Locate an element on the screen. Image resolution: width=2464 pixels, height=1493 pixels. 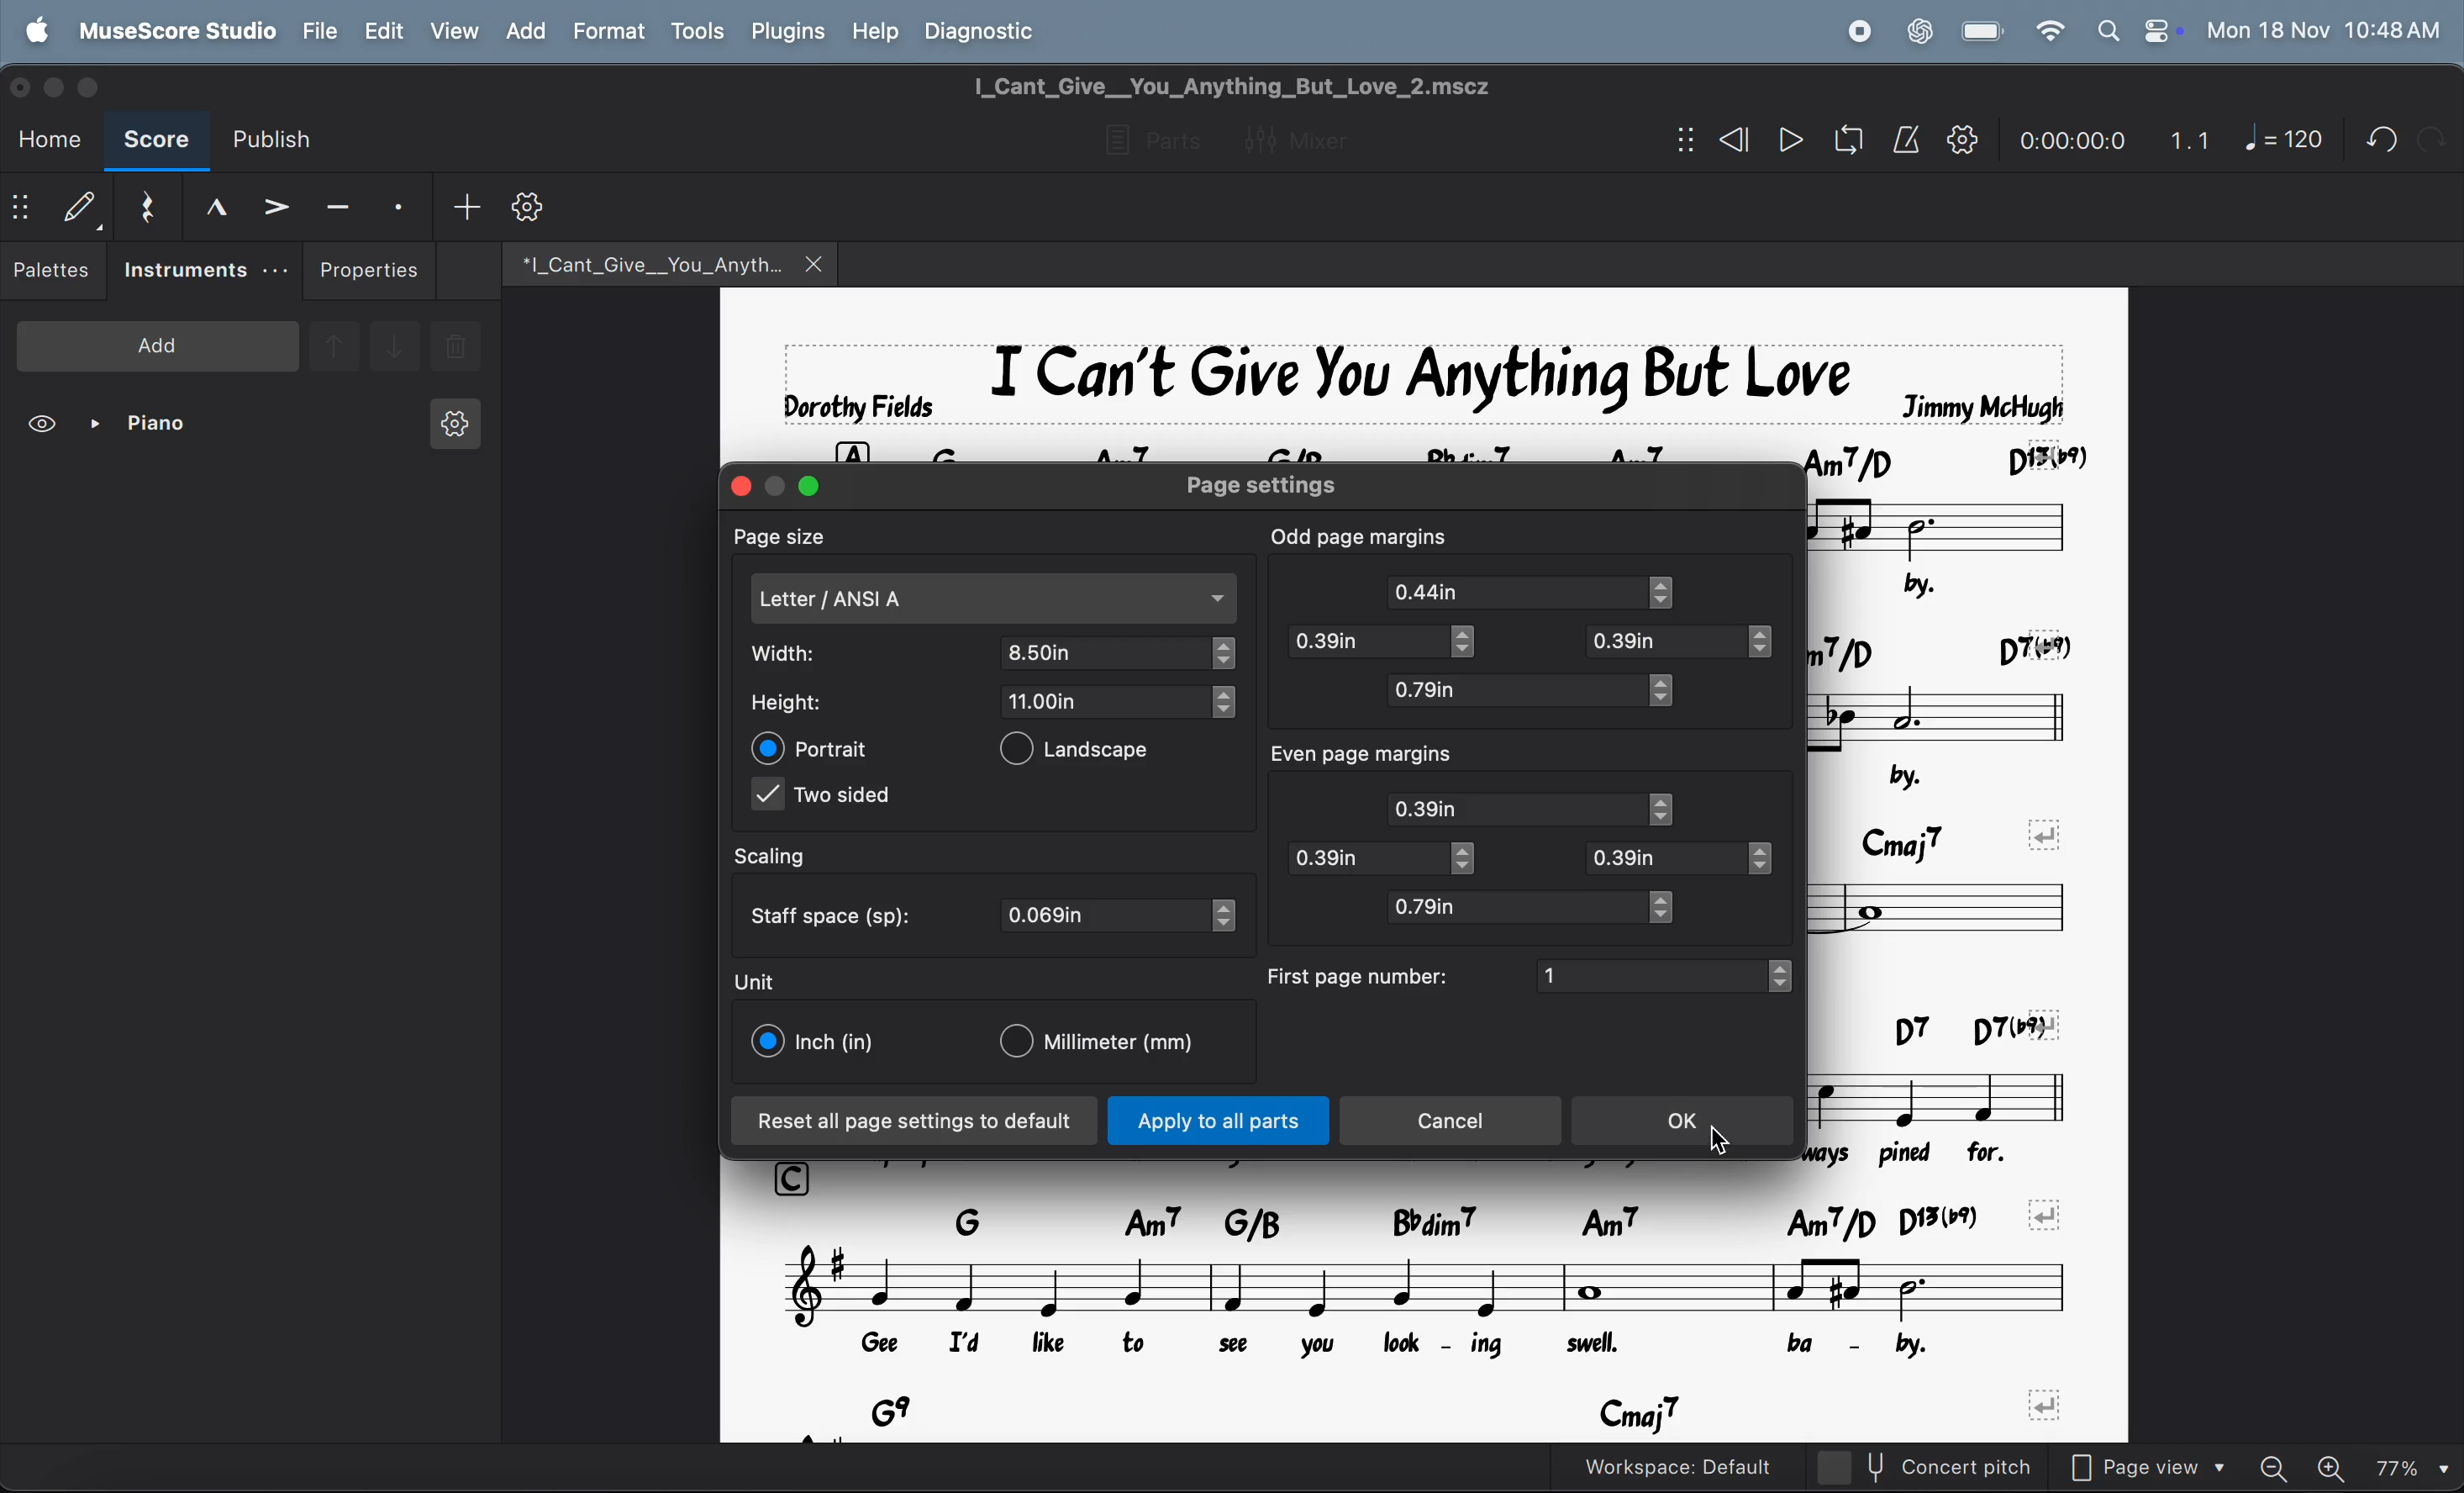
toggle is located at coordinates (1227, 916).